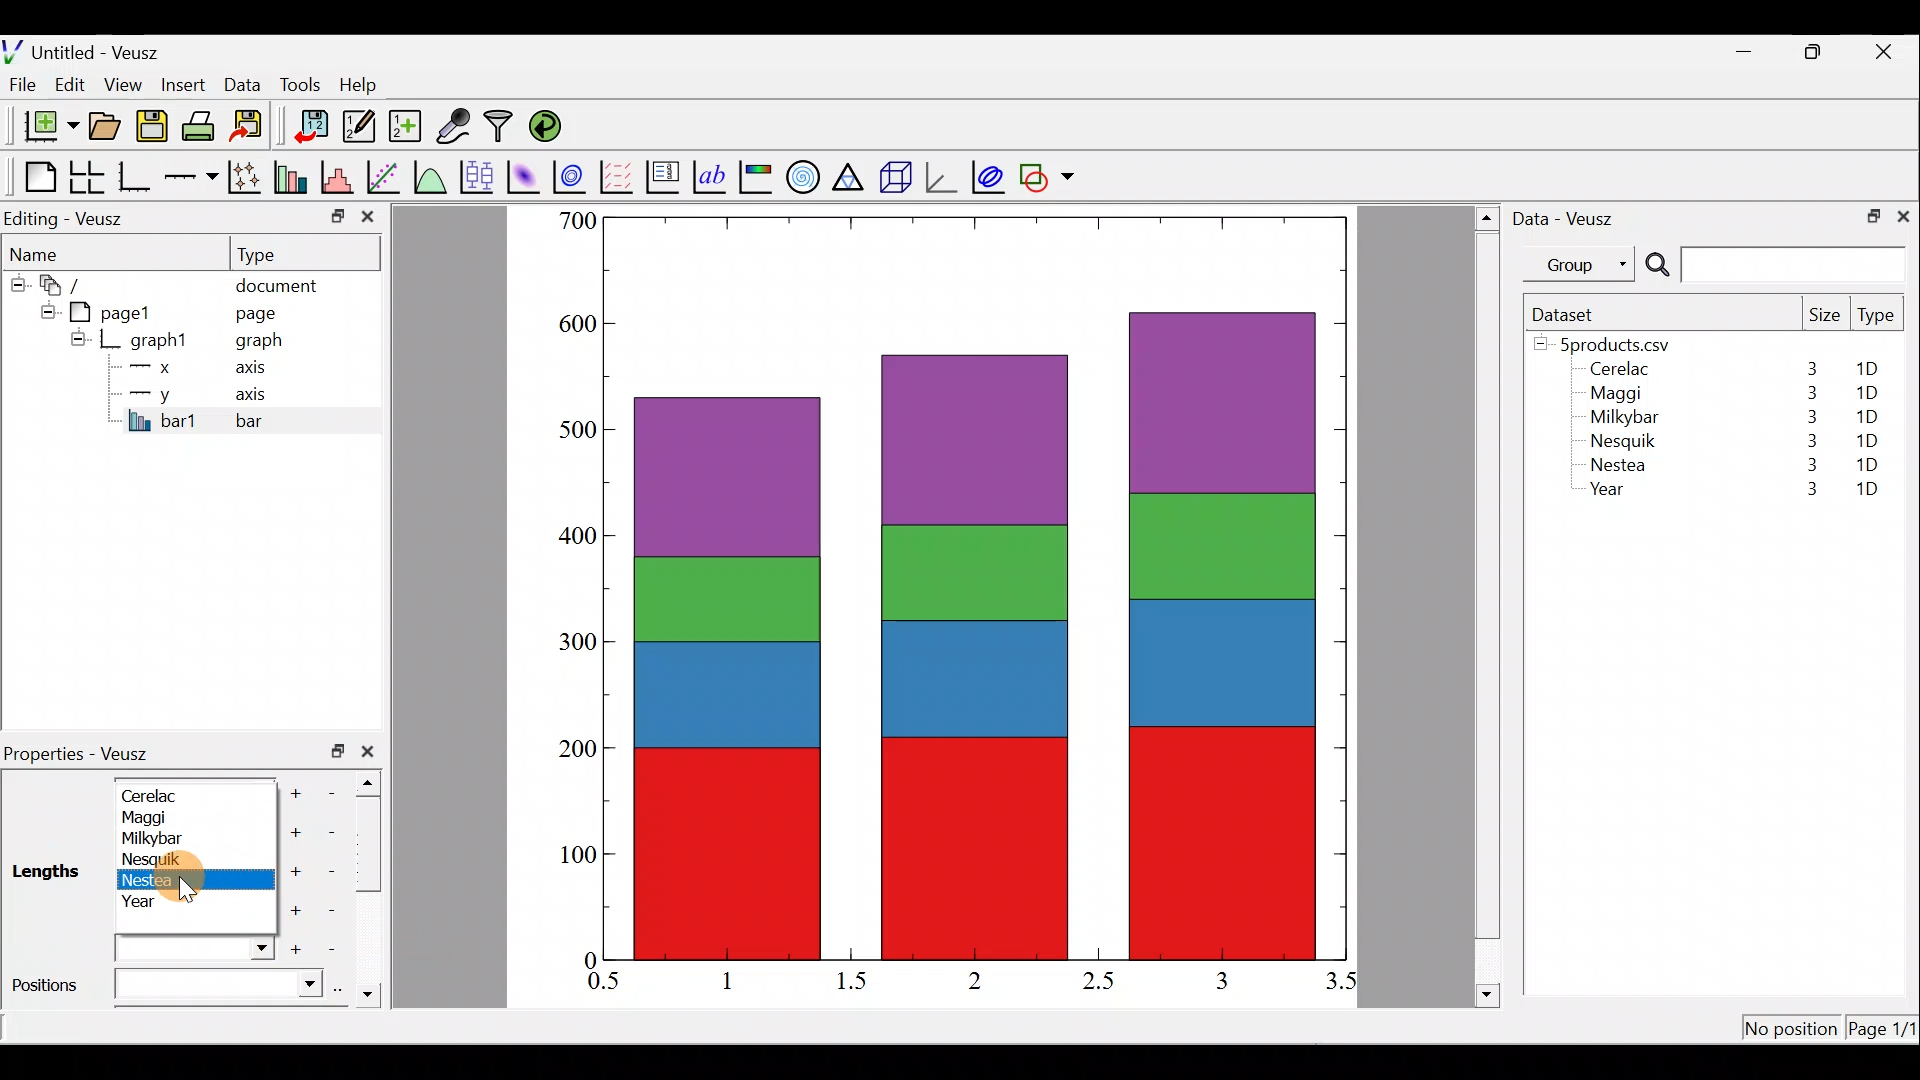 Image resolution: width=1920 pixels, height=1080 pixels. What do you see at coordinates (119, 310) in the screenshot?
I see `pagel` at bounding box center [119, 310].